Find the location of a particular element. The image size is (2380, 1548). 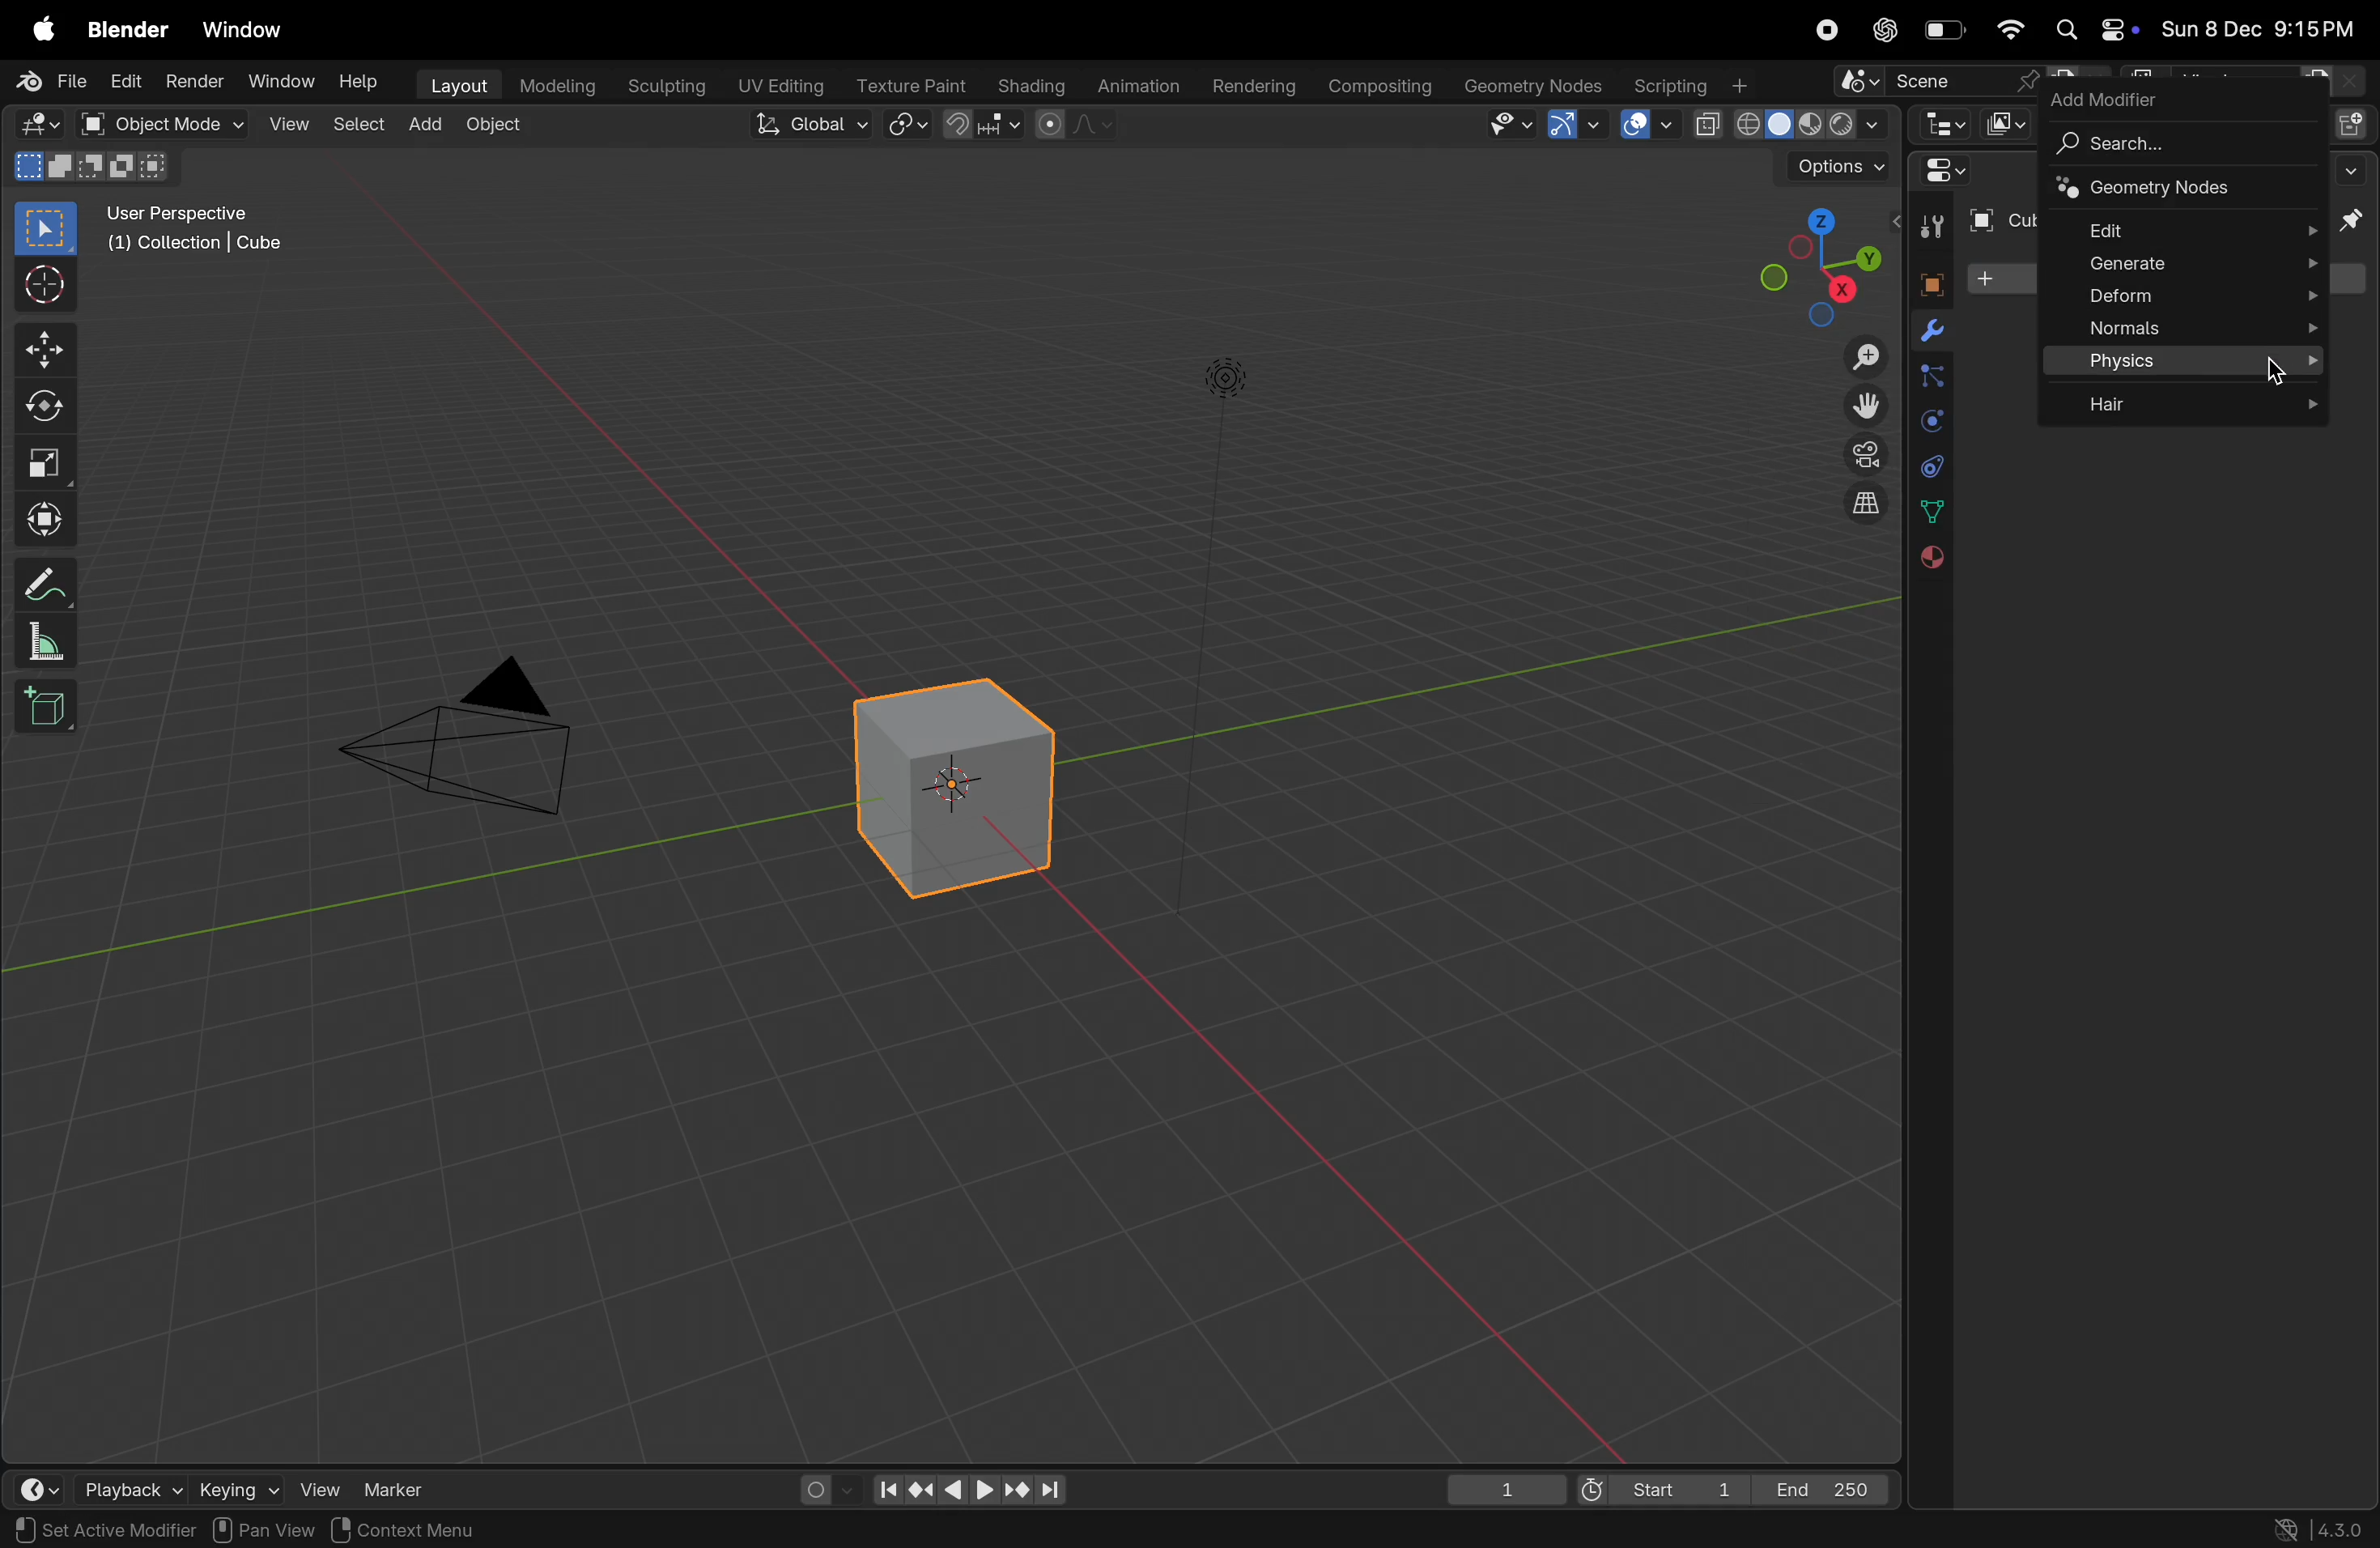

modelling is located at coordinates (558, 84).